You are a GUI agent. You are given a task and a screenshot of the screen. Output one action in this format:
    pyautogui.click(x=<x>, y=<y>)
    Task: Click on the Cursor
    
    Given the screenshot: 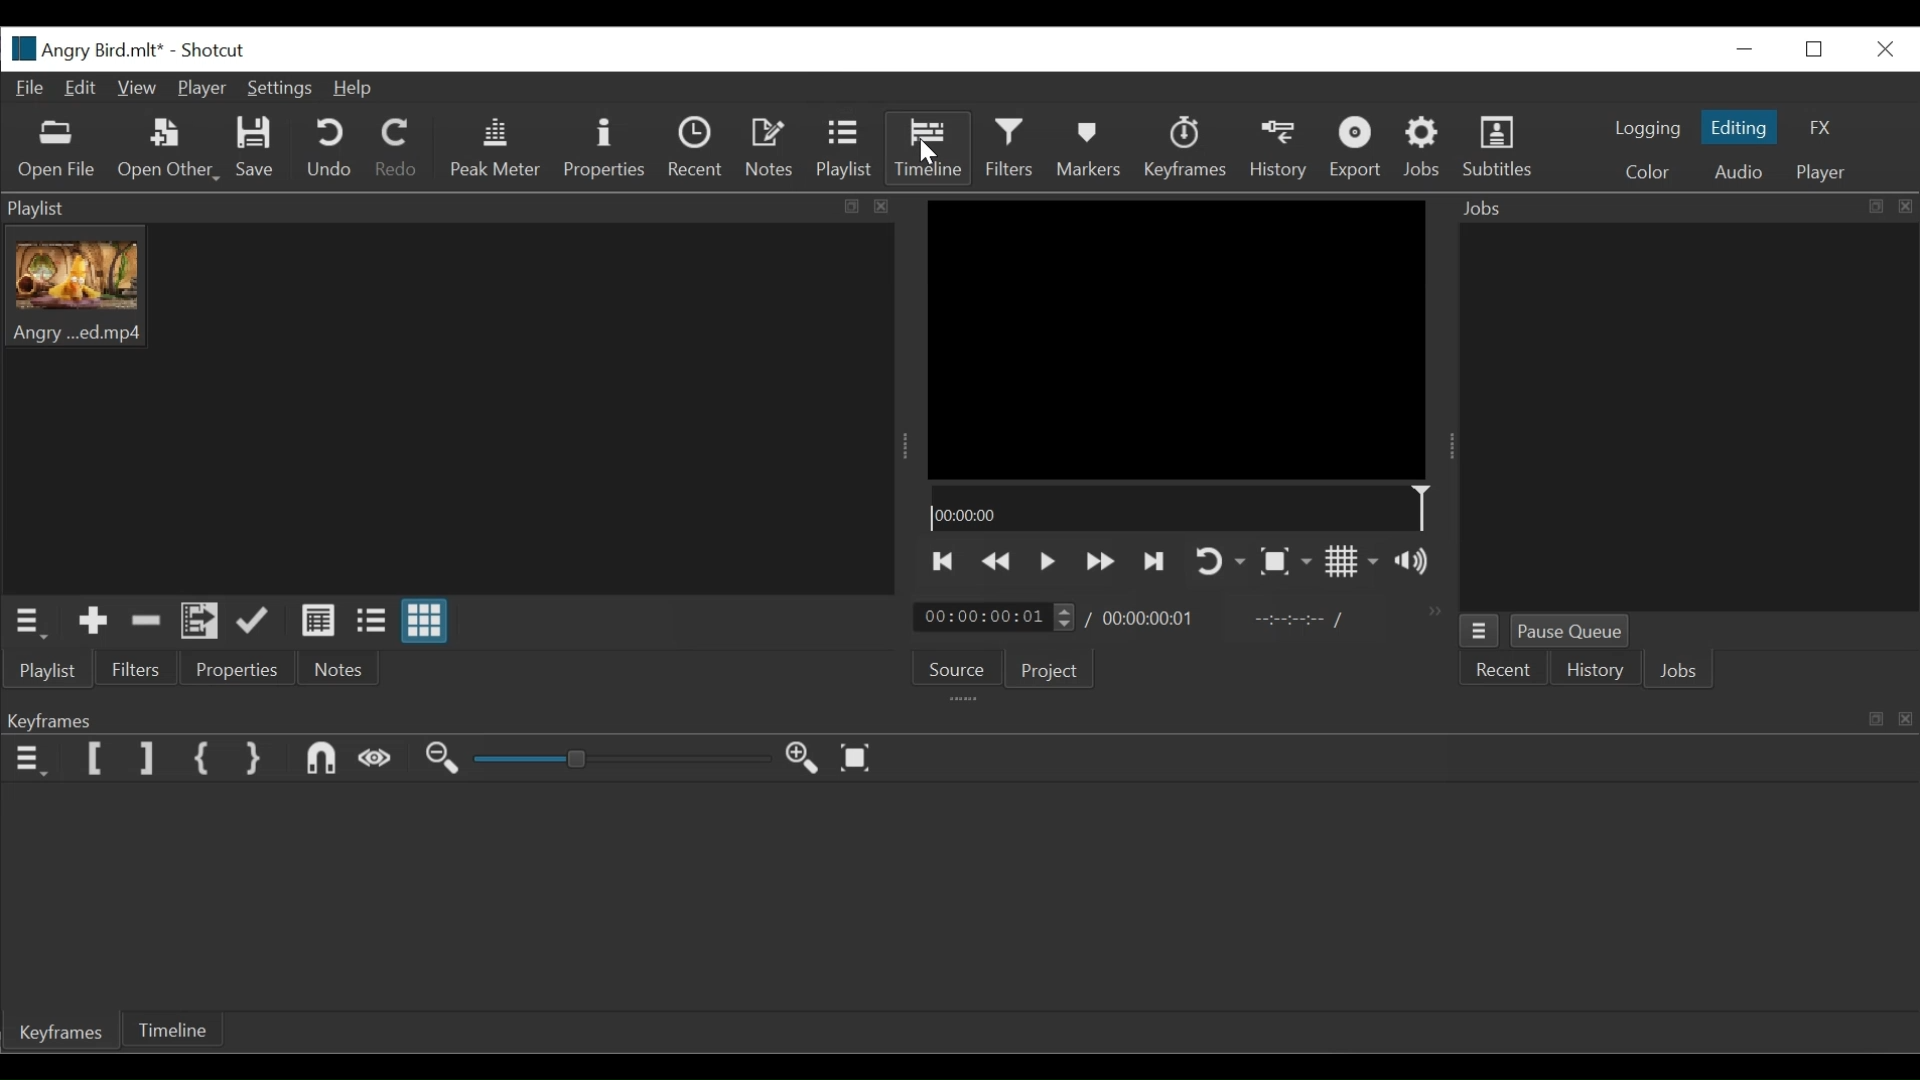 What is the action you would take?
    pyautogui.click(x=929, y=153)
    